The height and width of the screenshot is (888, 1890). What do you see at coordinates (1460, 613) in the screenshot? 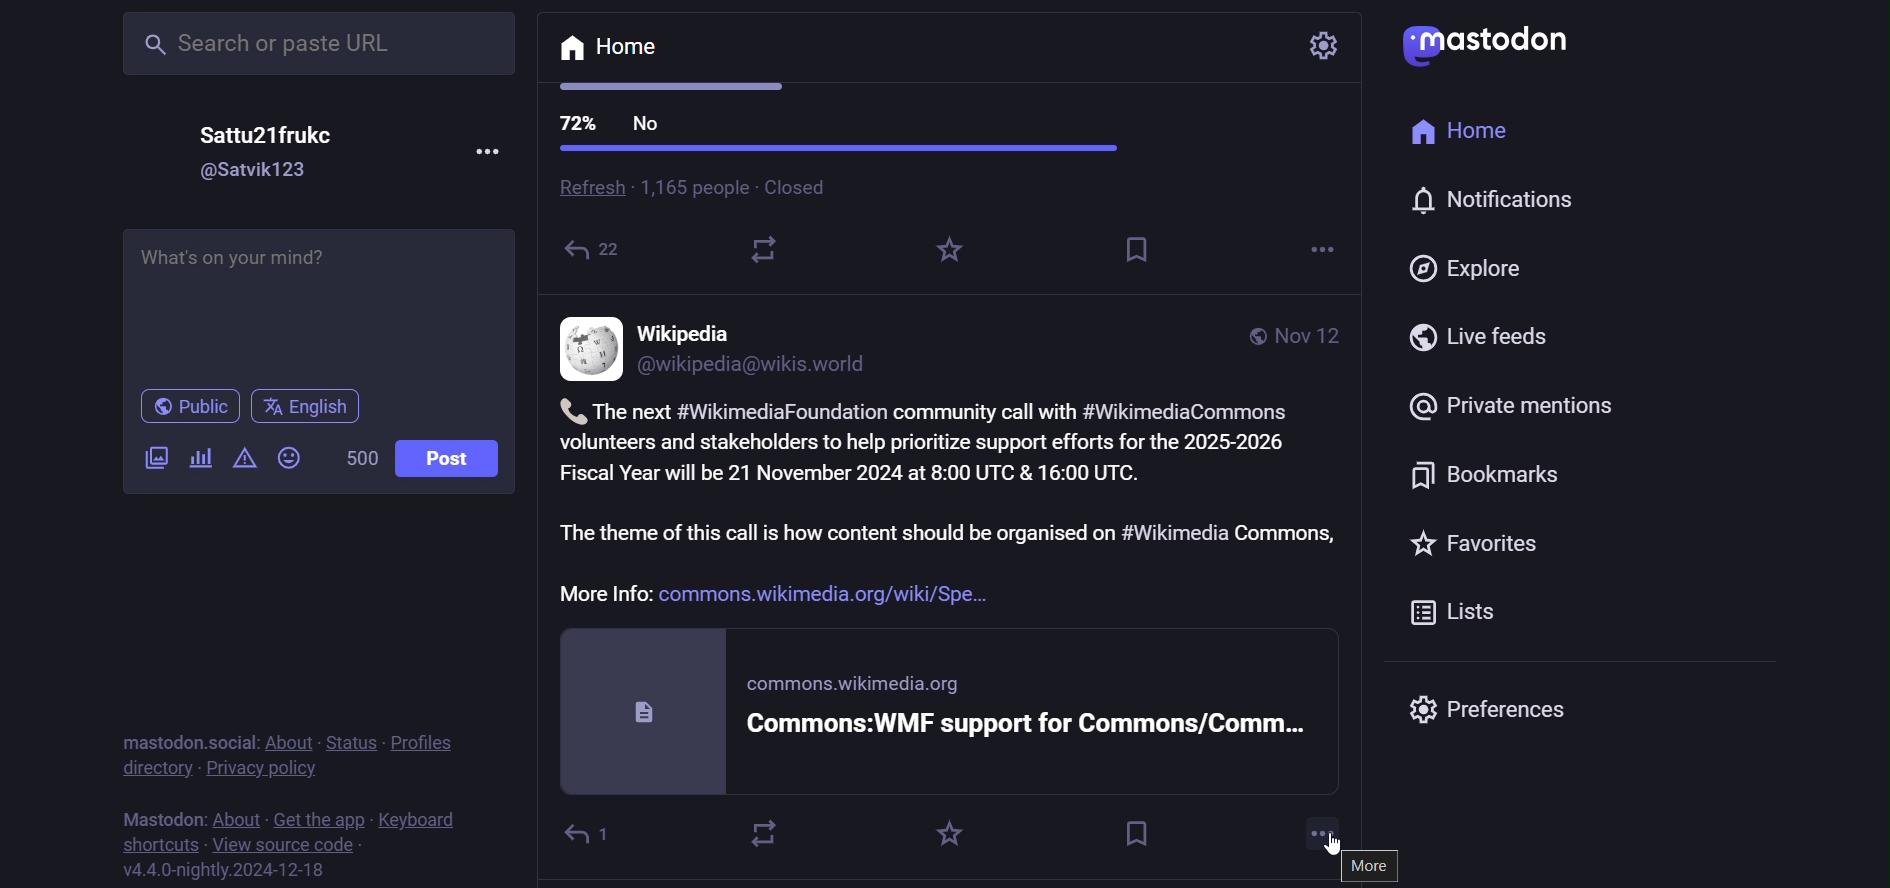
I see `list` at bounding box center [1460, 613].